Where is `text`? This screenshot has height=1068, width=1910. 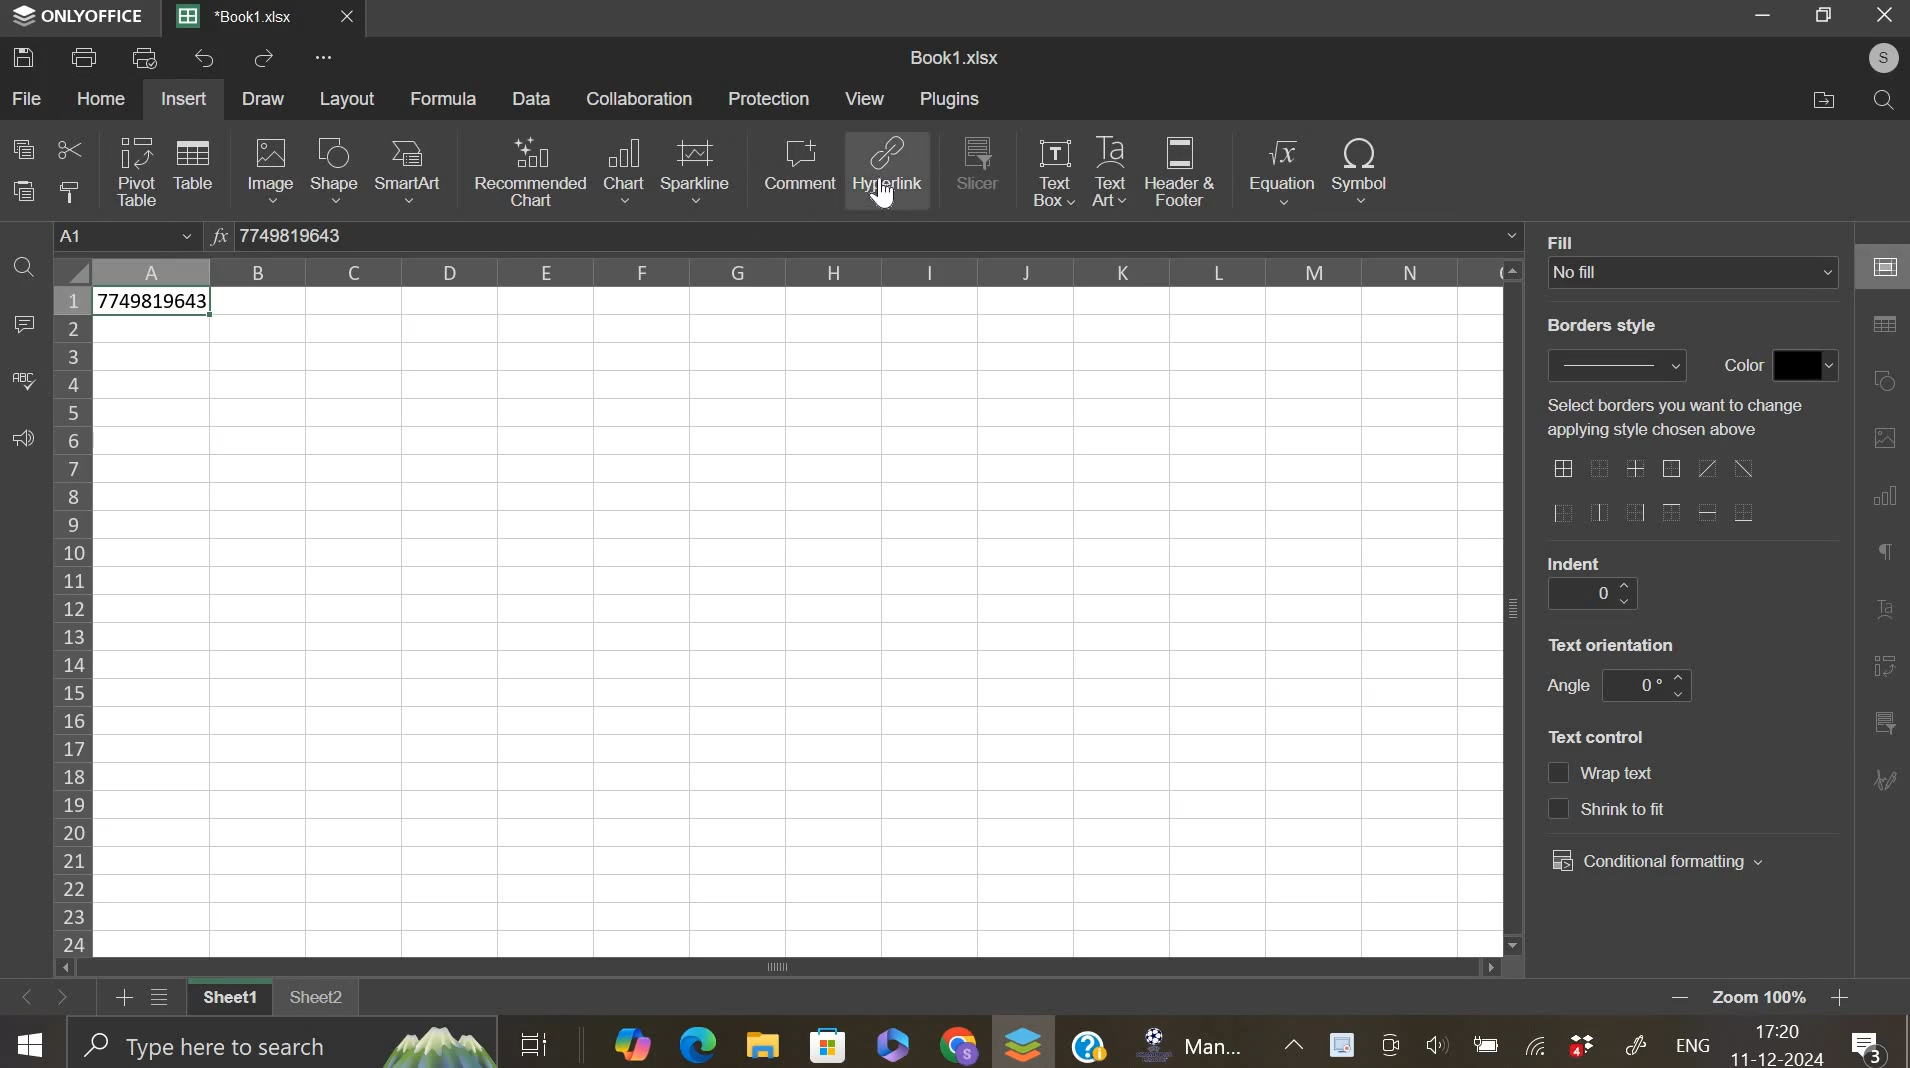
text is located at coordinates (1612, 644).